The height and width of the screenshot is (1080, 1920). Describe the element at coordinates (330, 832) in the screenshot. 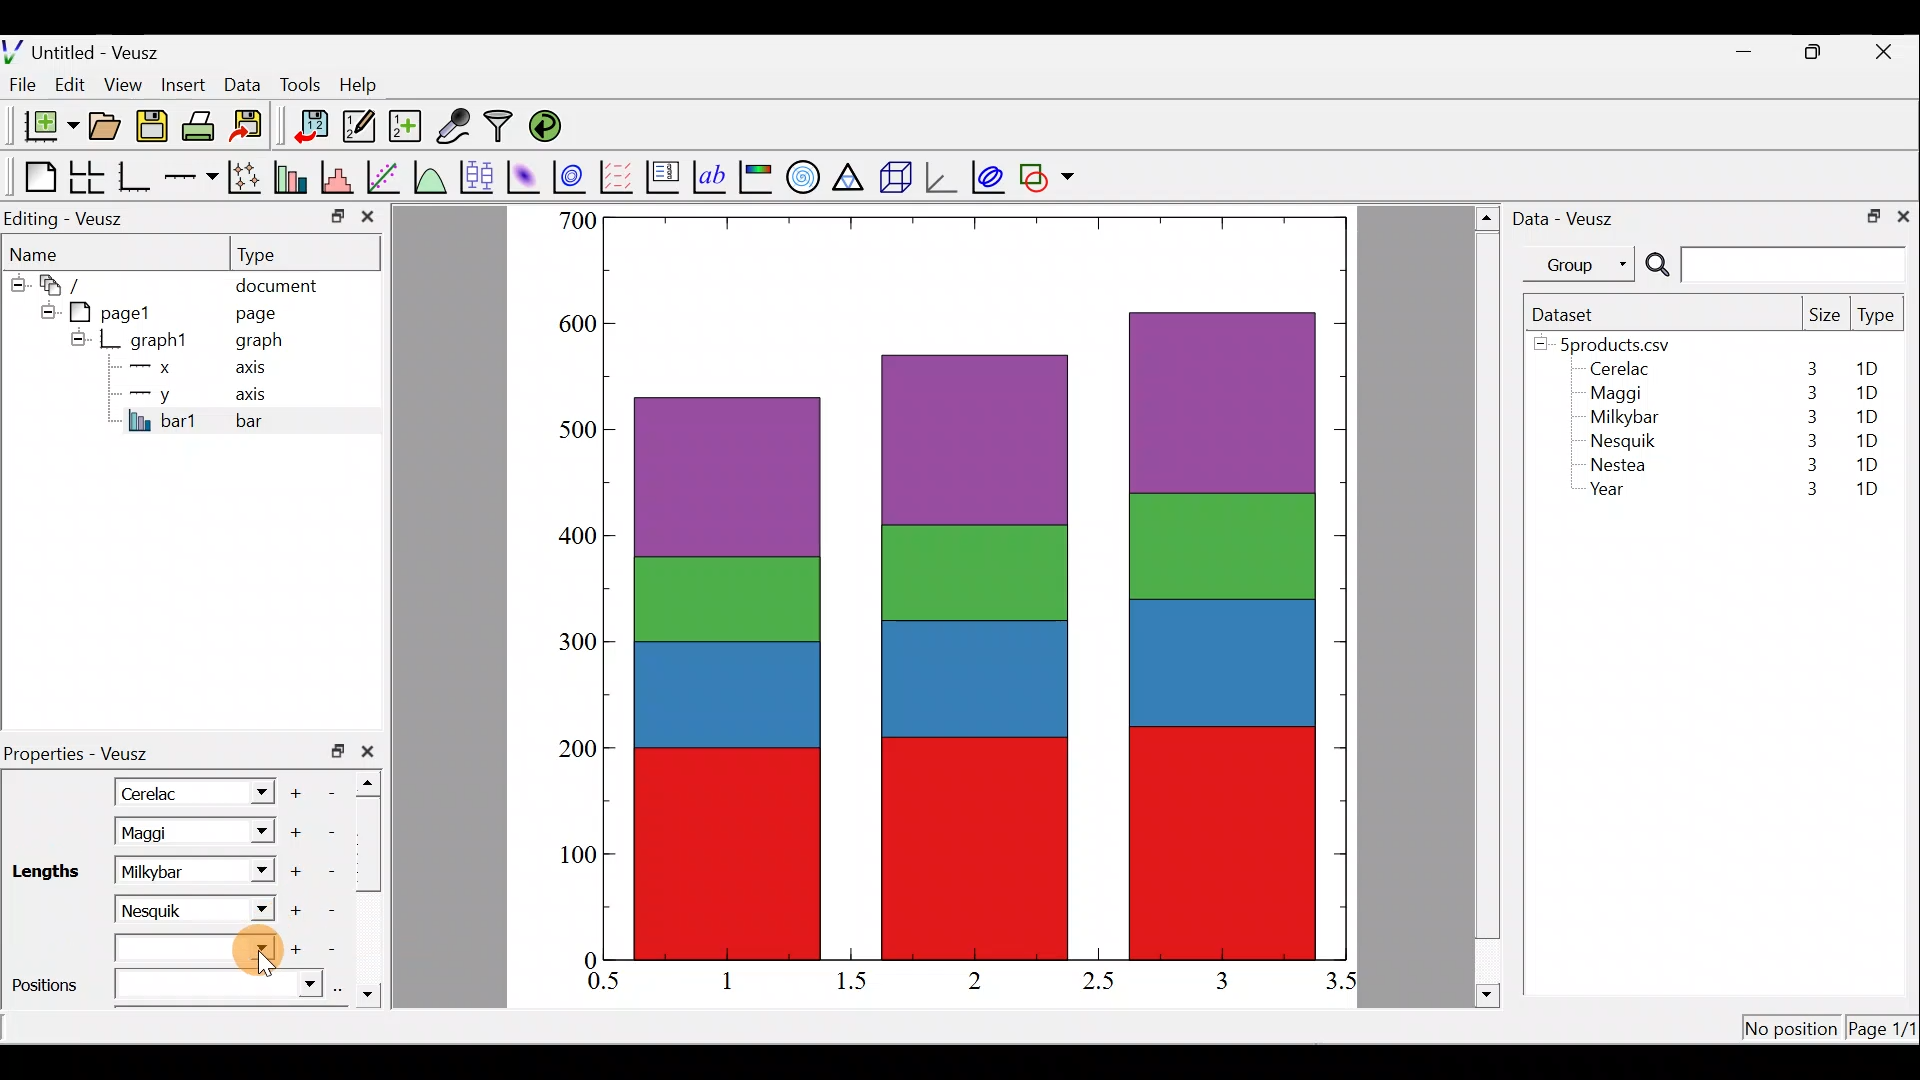

I see `remove item` at that location.